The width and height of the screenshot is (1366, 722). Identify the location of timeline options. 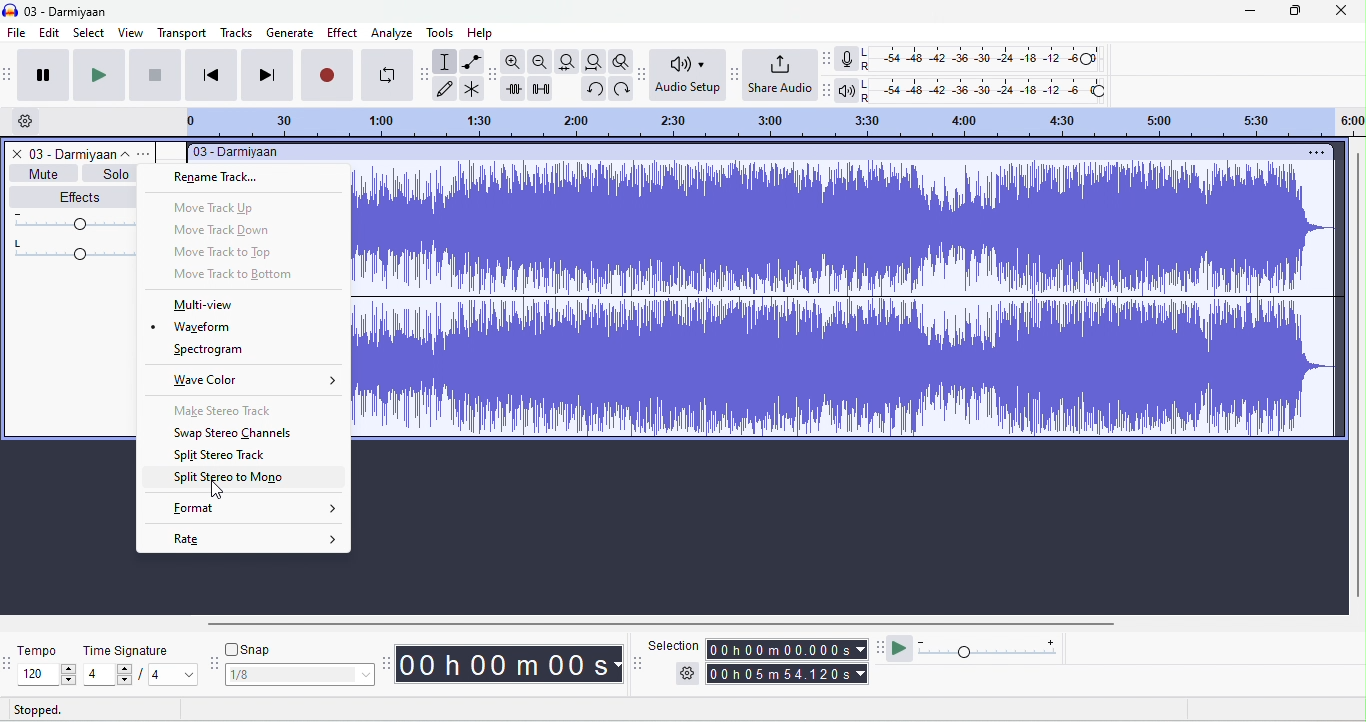
(24, 121).